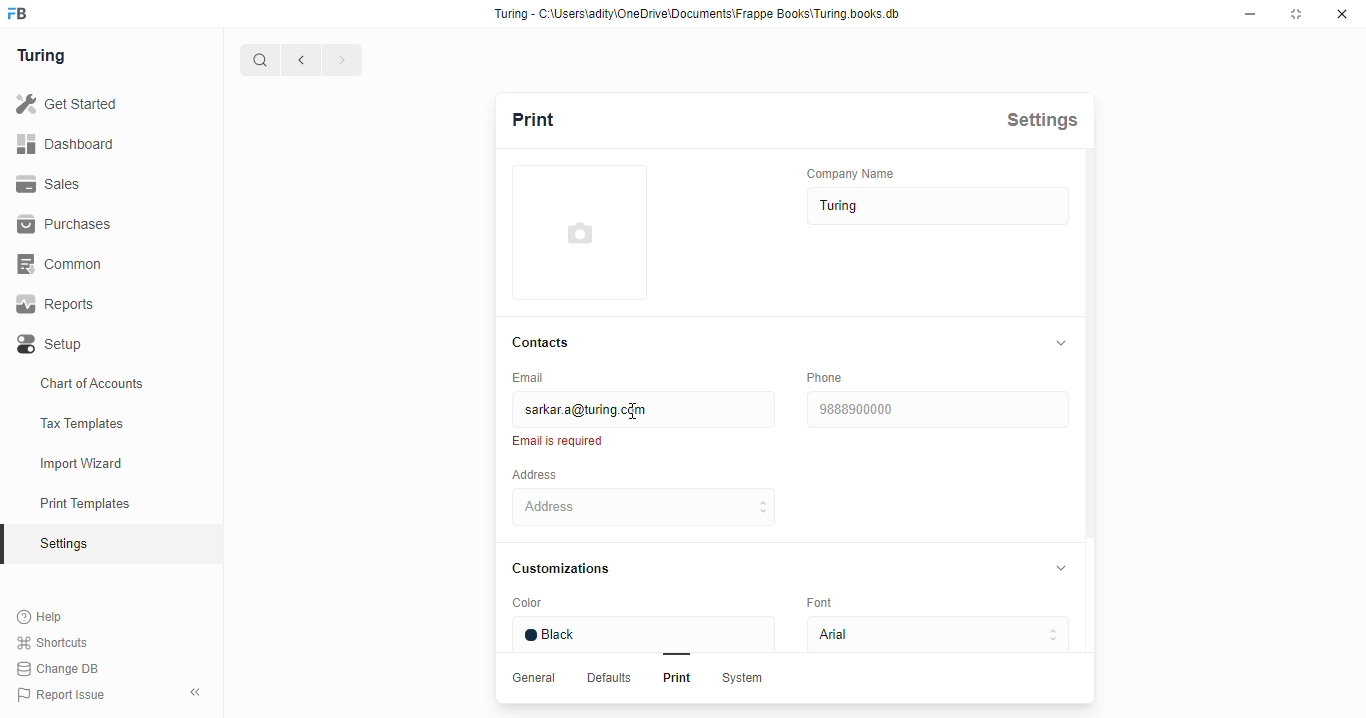 This screenshot has height=718, width=1366. I want to click on Turing, so click(45, 54).